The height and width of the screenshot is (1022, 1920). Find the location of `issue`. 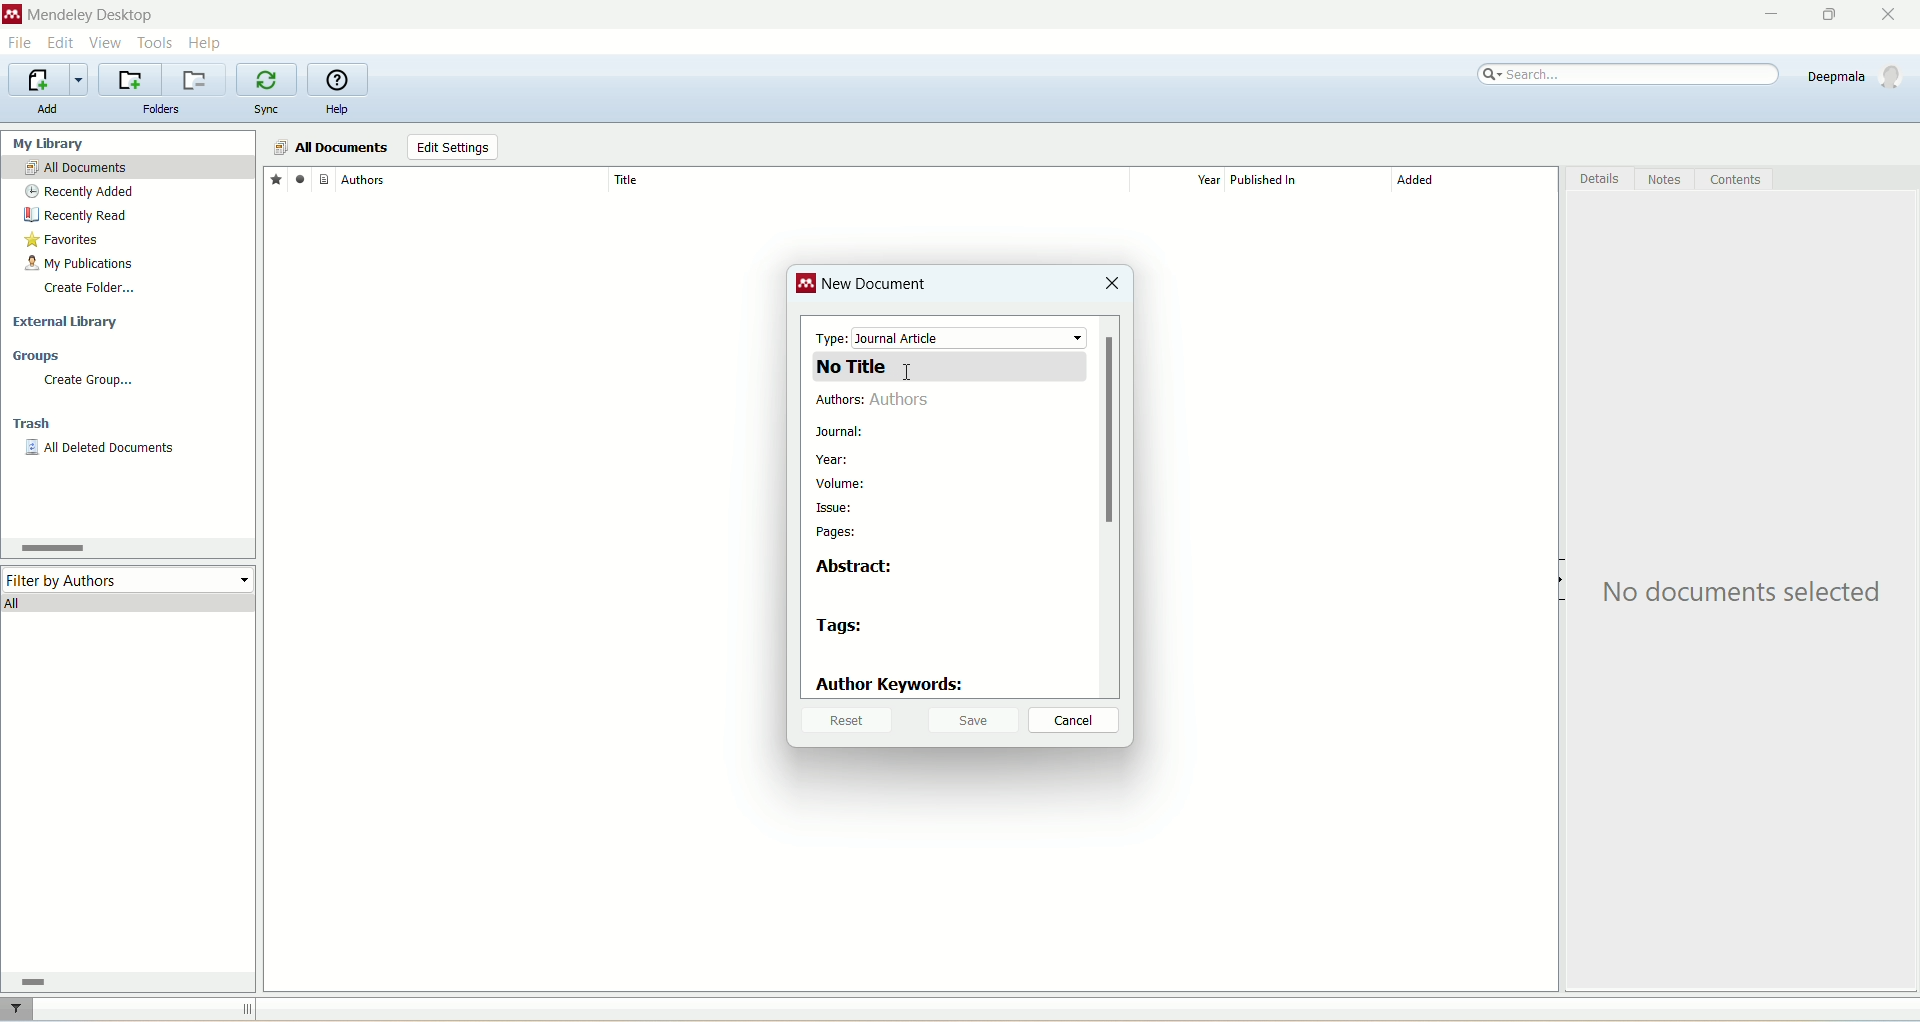

issue is located at coordinates (835, 510).